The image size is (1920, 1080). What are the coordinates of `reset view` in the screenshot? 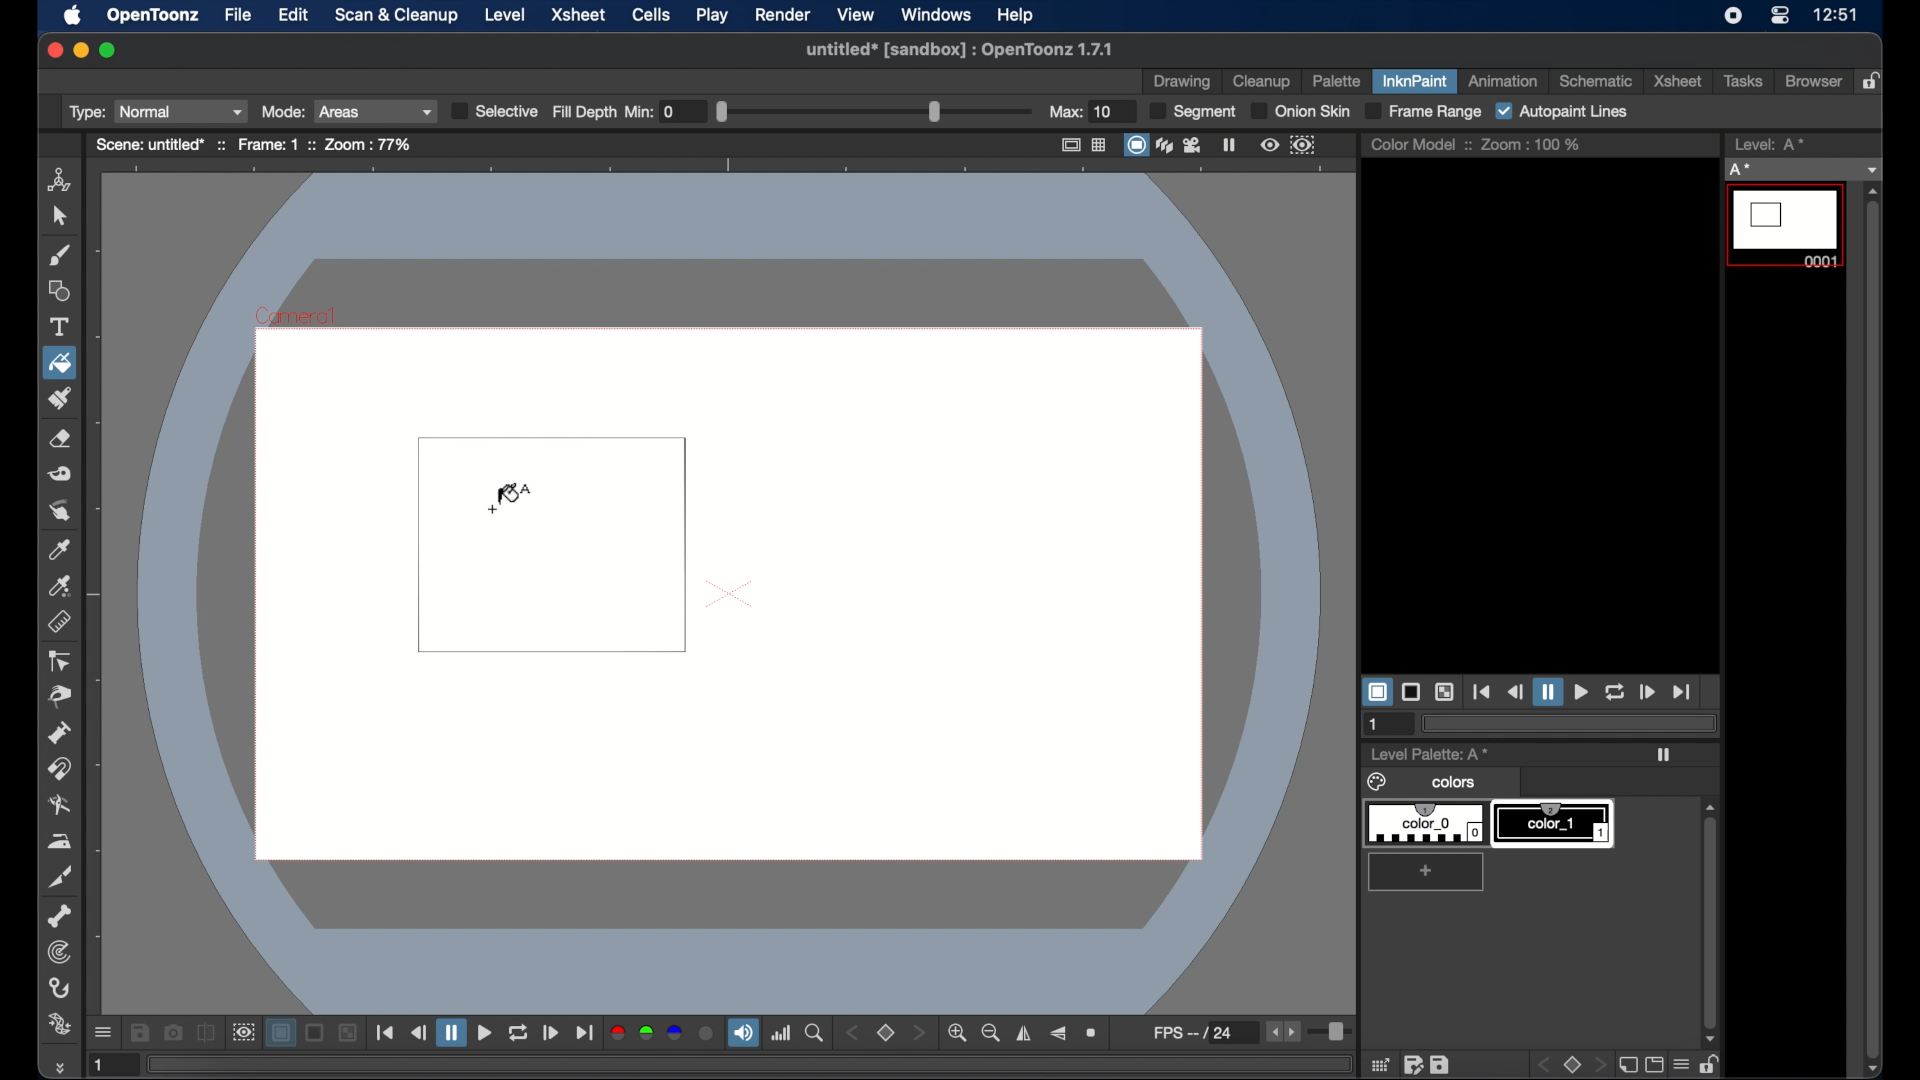 It's located at (1093, 1033).